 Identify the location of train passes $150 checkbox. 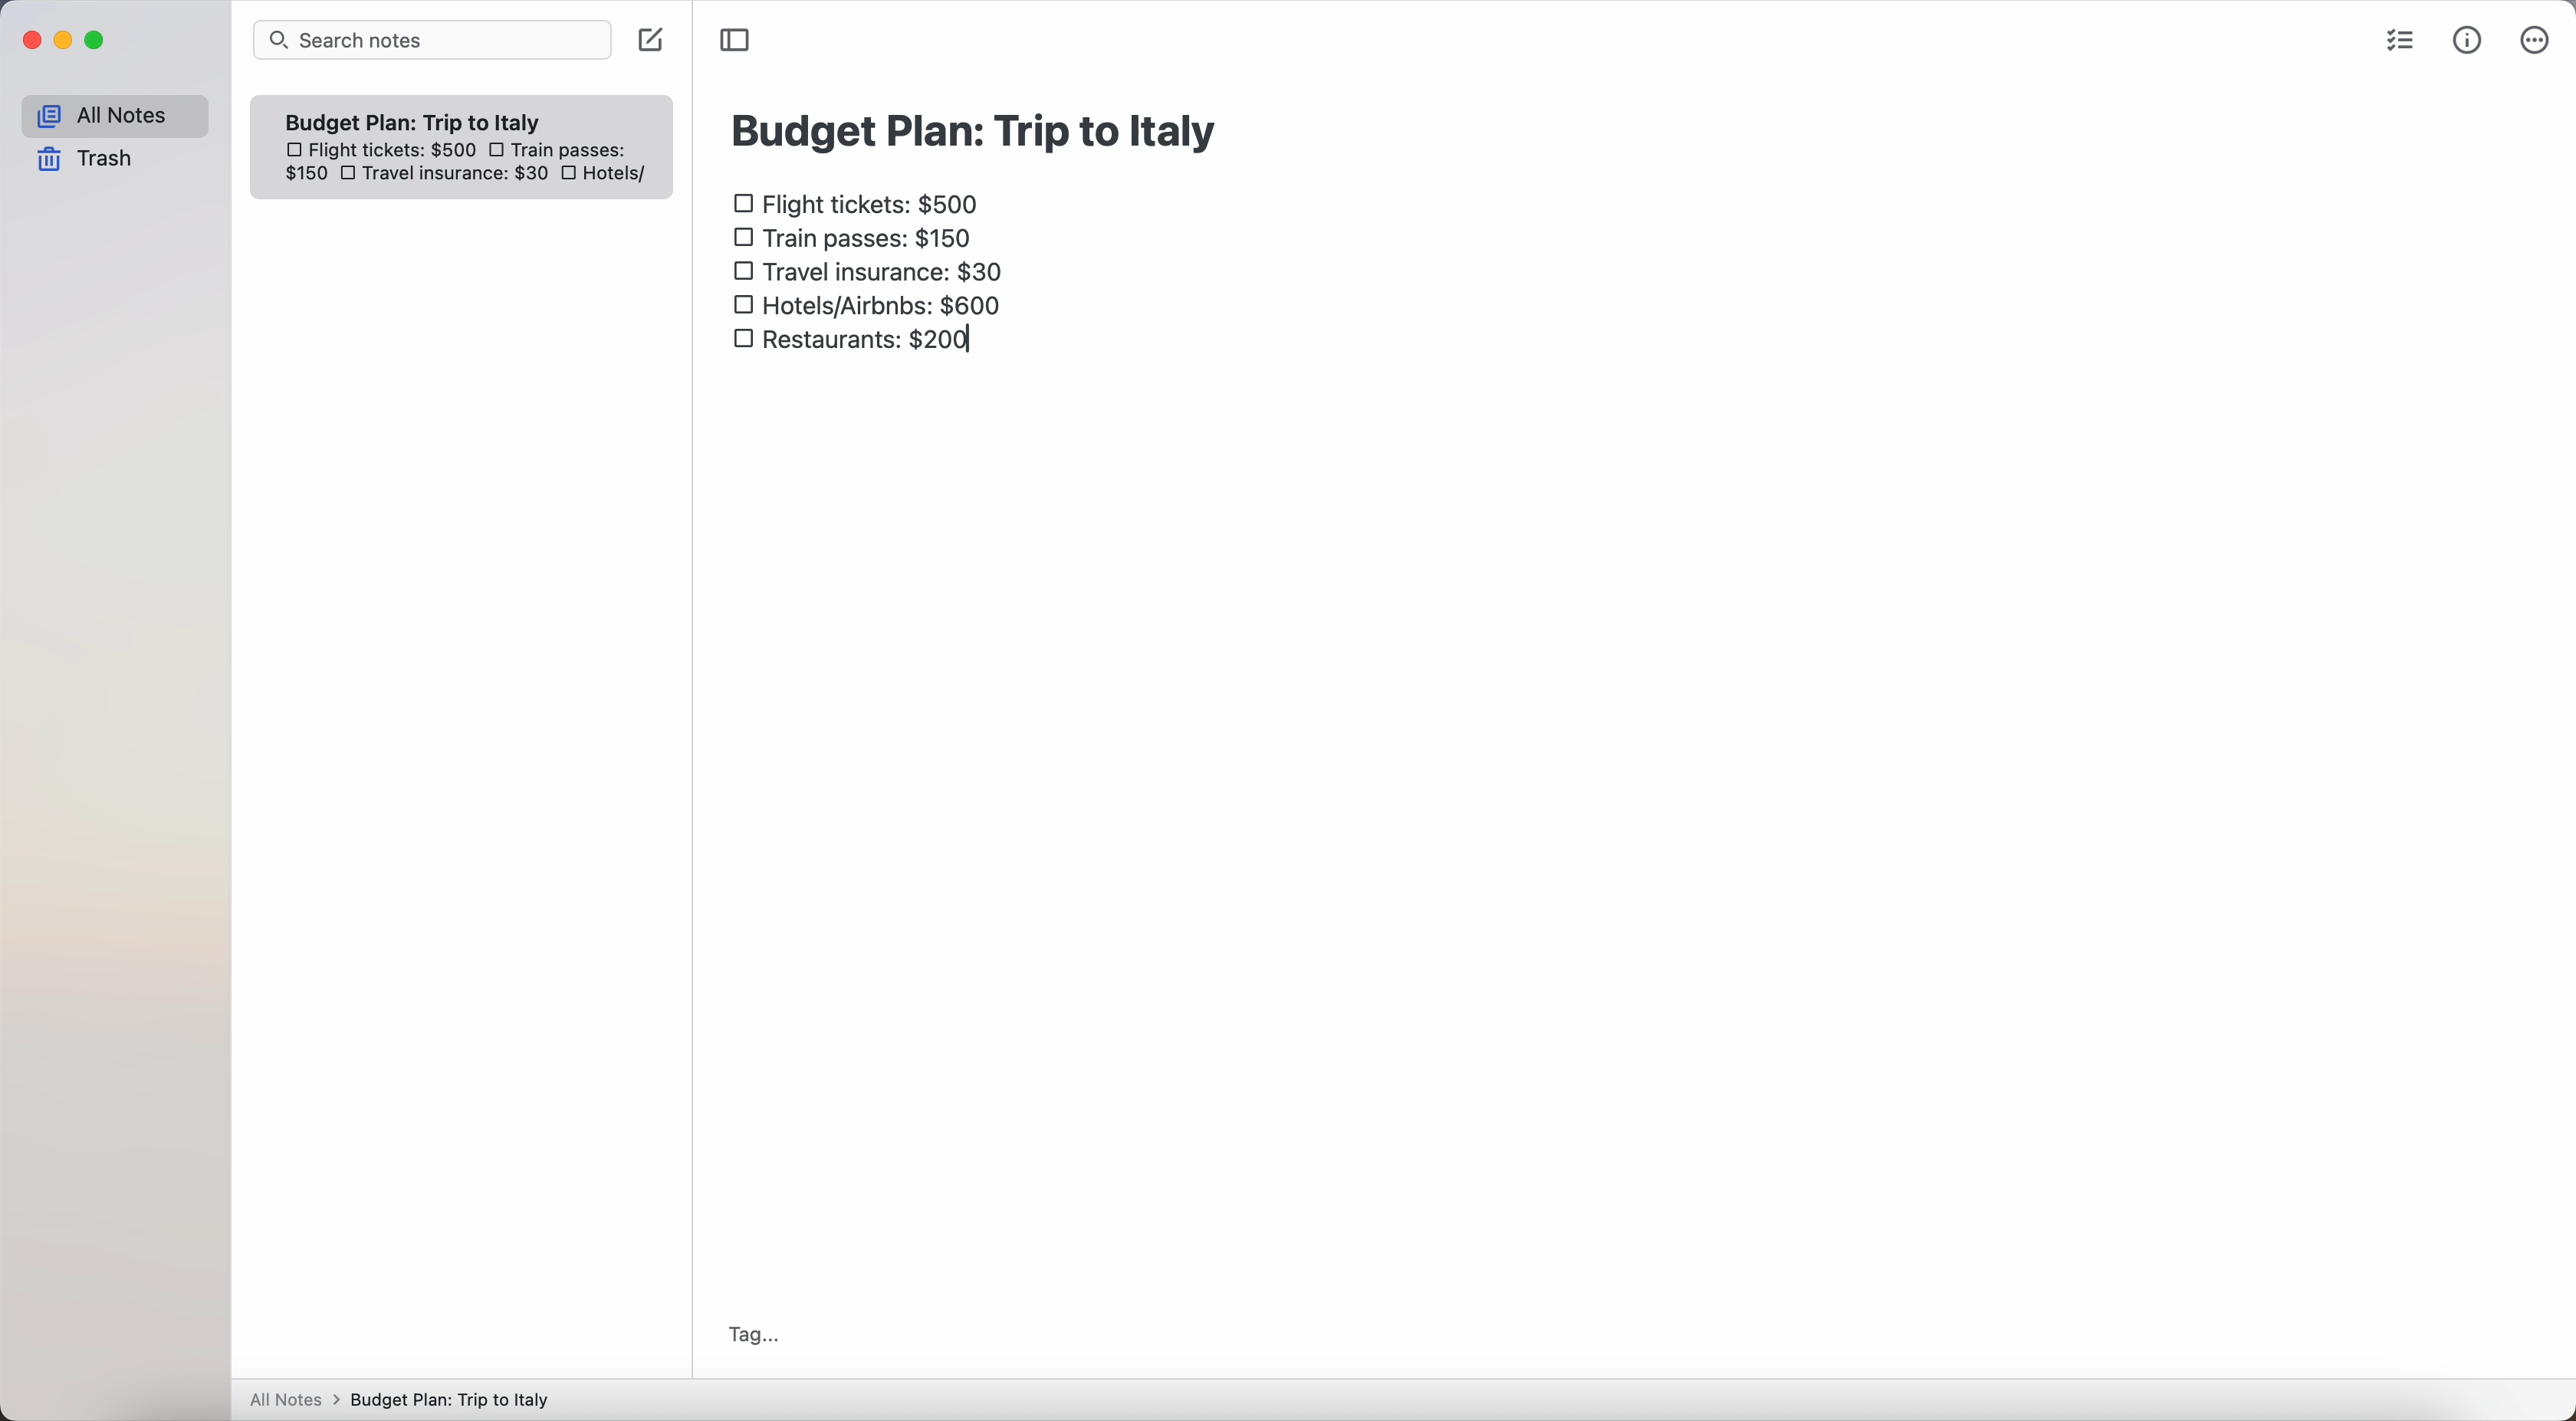
(855, 243).